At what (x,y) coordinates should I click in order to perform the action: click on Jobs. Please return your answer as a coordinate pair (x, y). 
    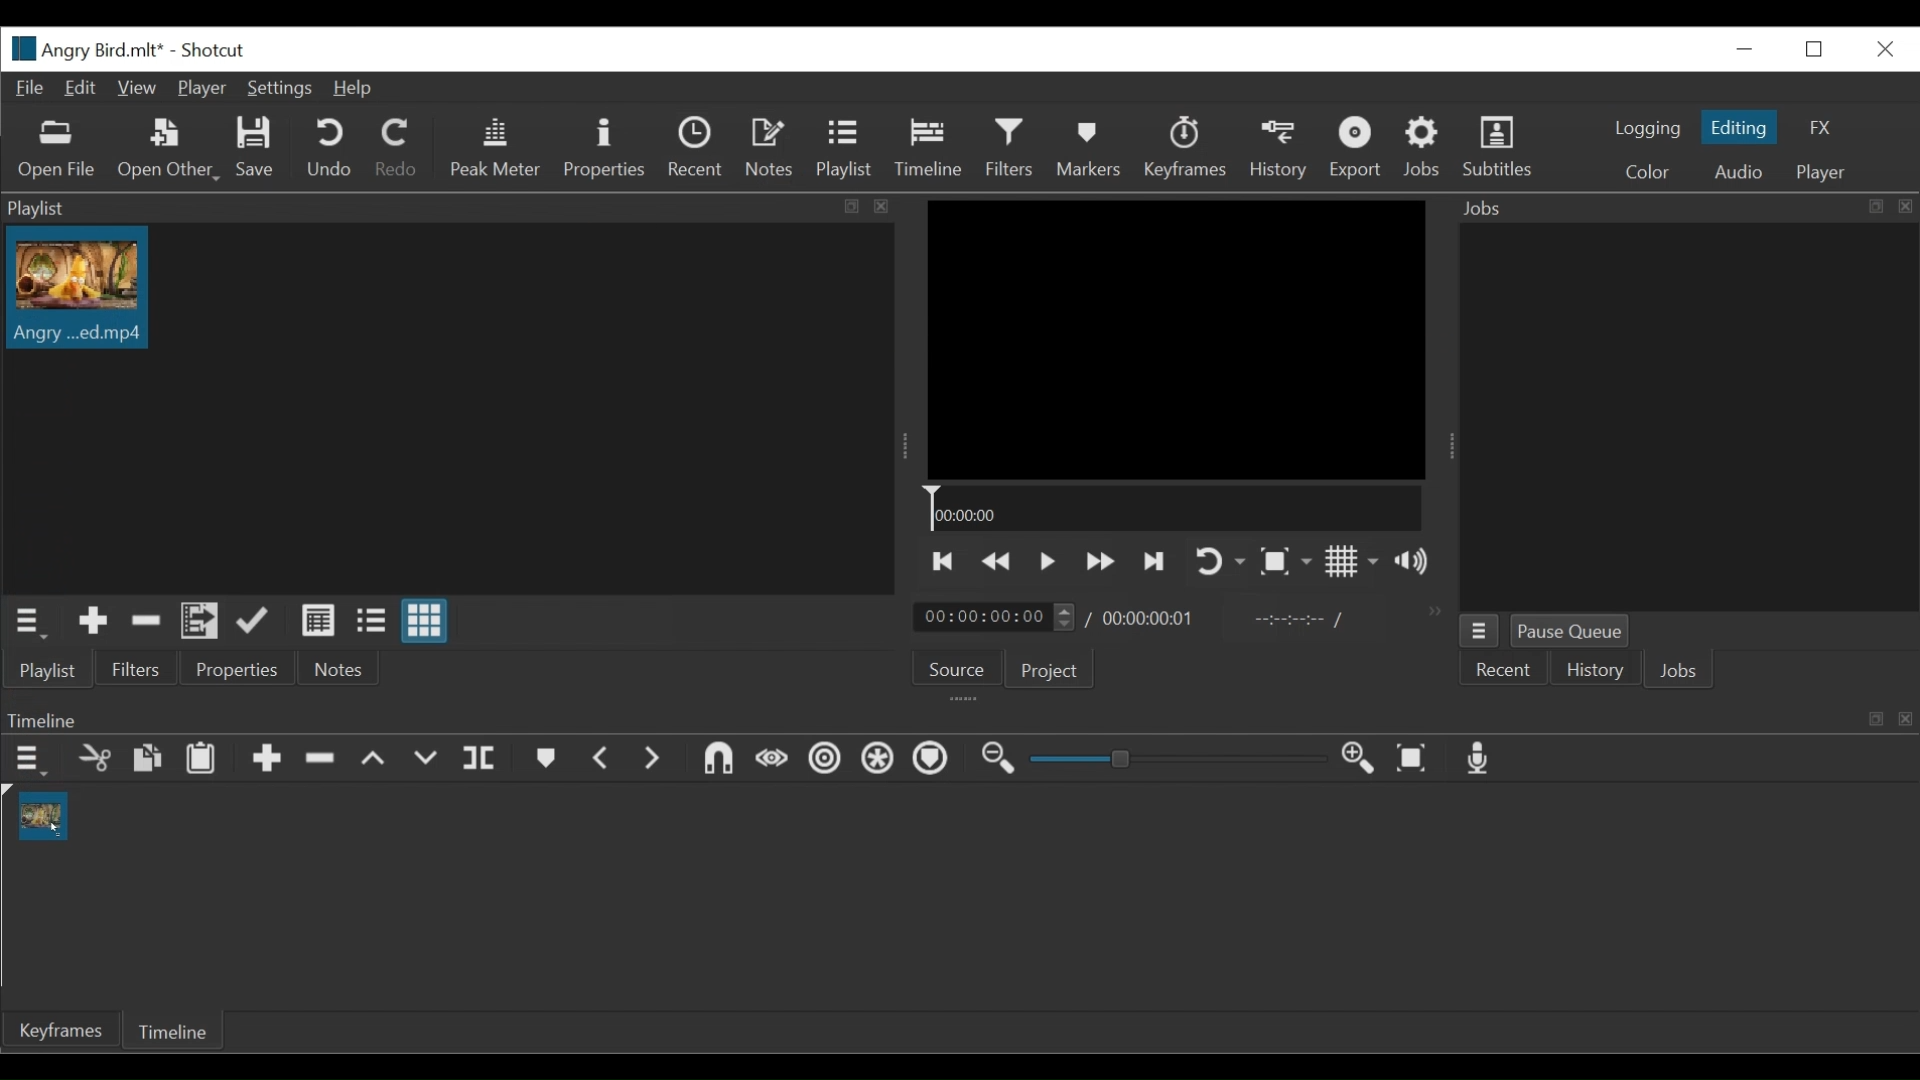
    Looking at the image, I should click on (1678, 670).